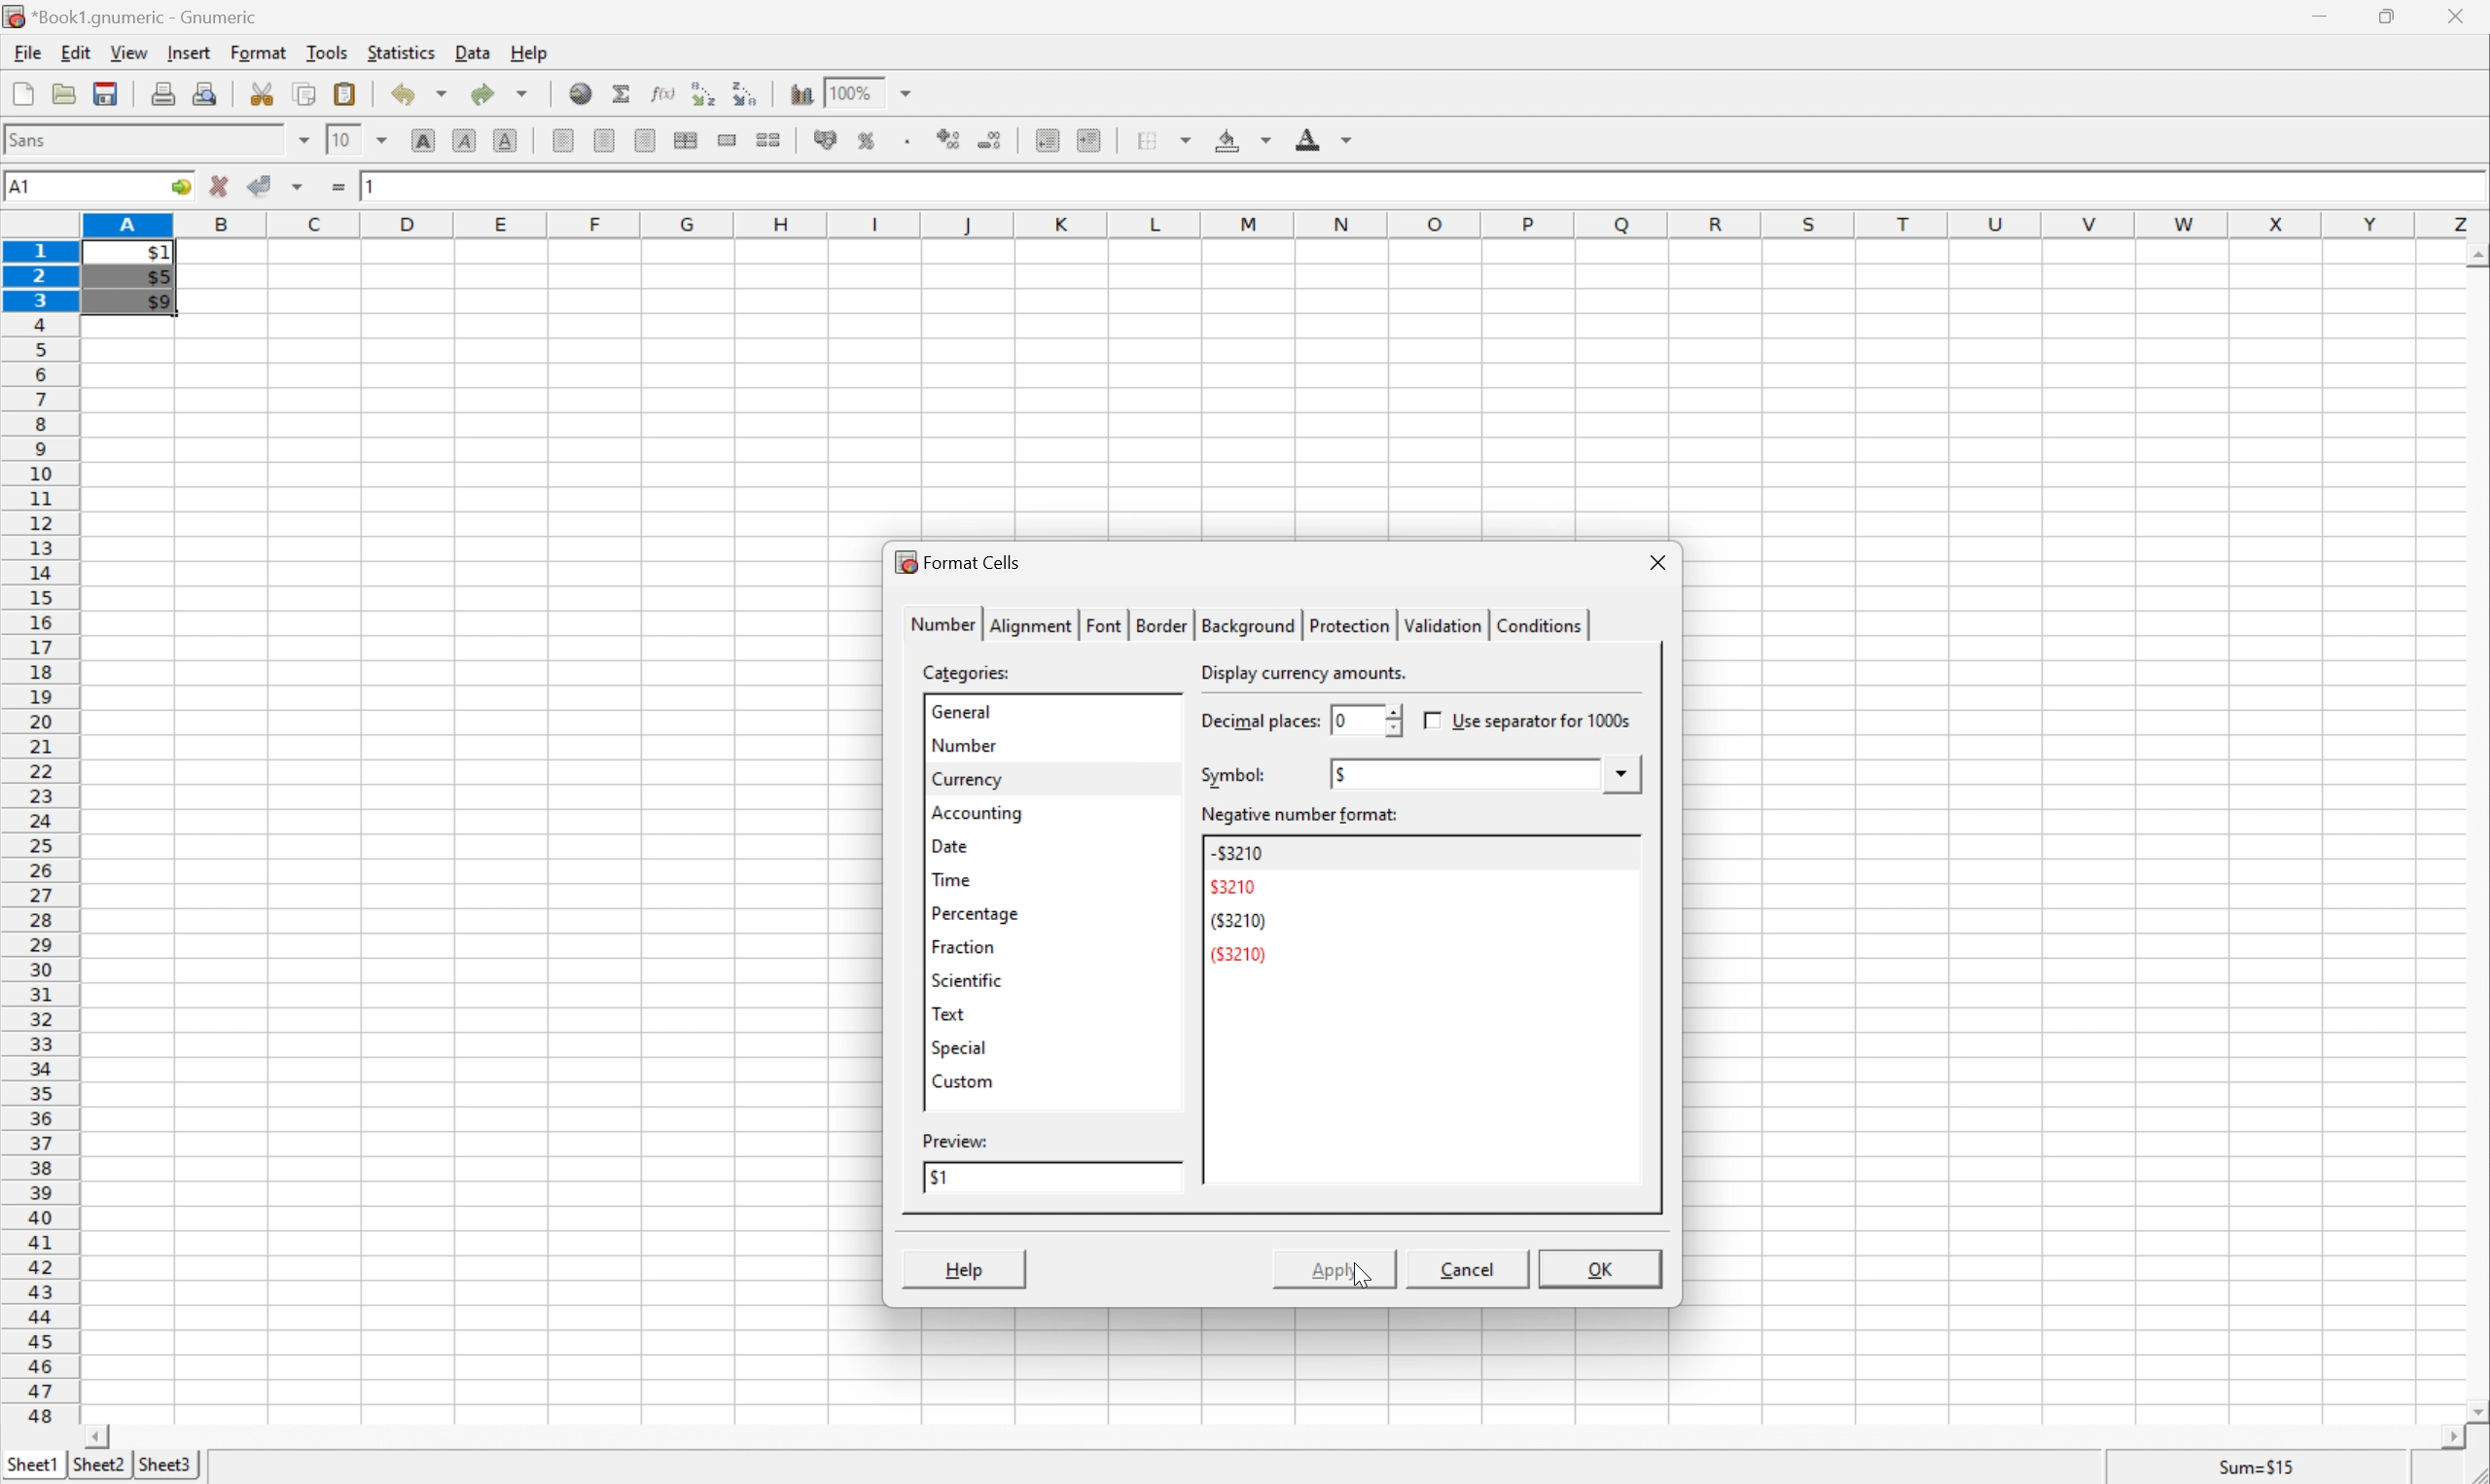 This screenshot has width=2490, height=1484. Describe the element at coordinates (137, 14) in the screenshot. I see `application name` at that location.